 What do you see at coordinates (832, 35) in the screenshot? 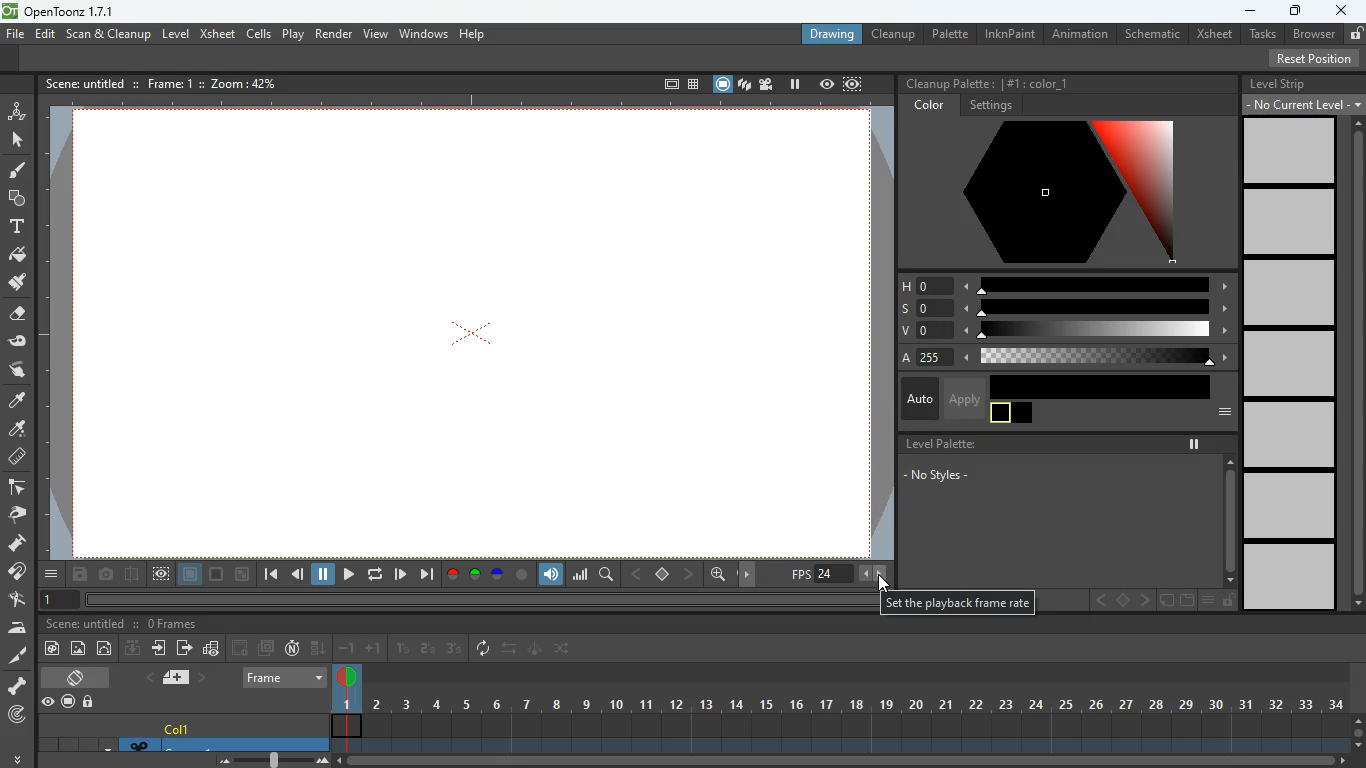
I see `drawing` at bounding box center [832, 35].